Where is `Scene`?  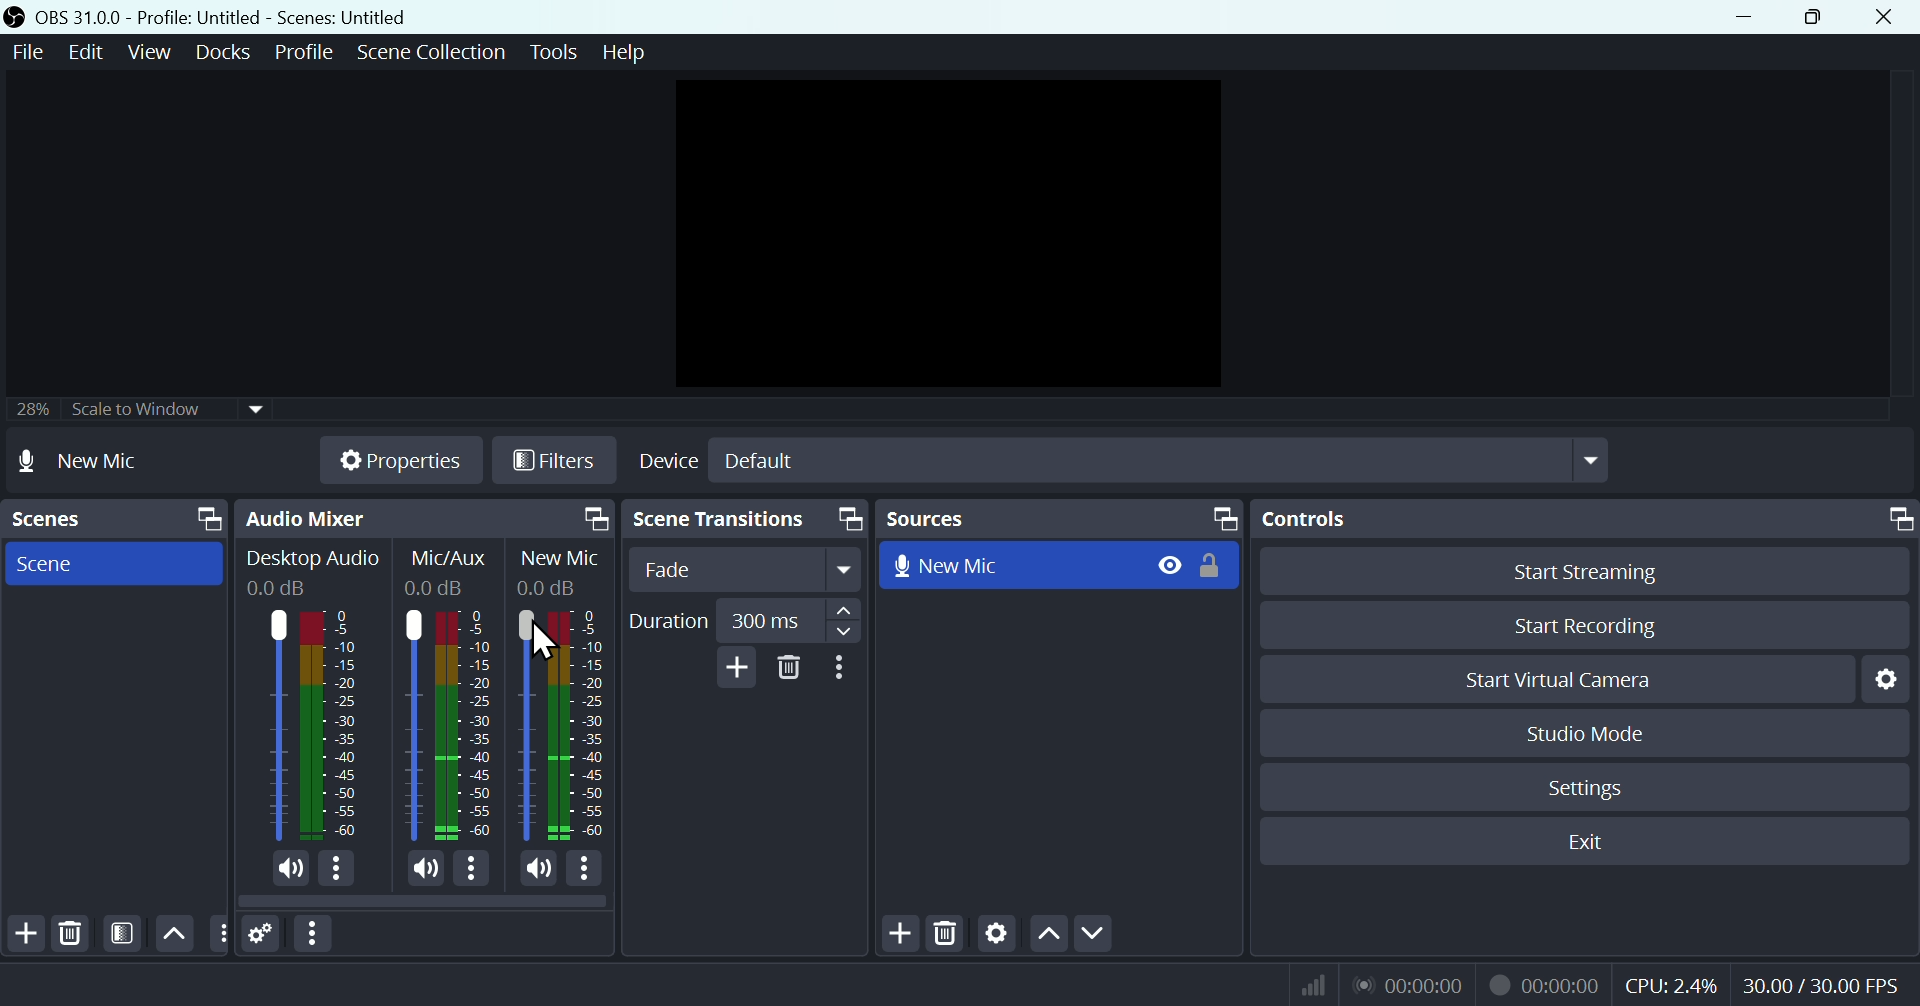 Scene is located at coordinates (109, 562).